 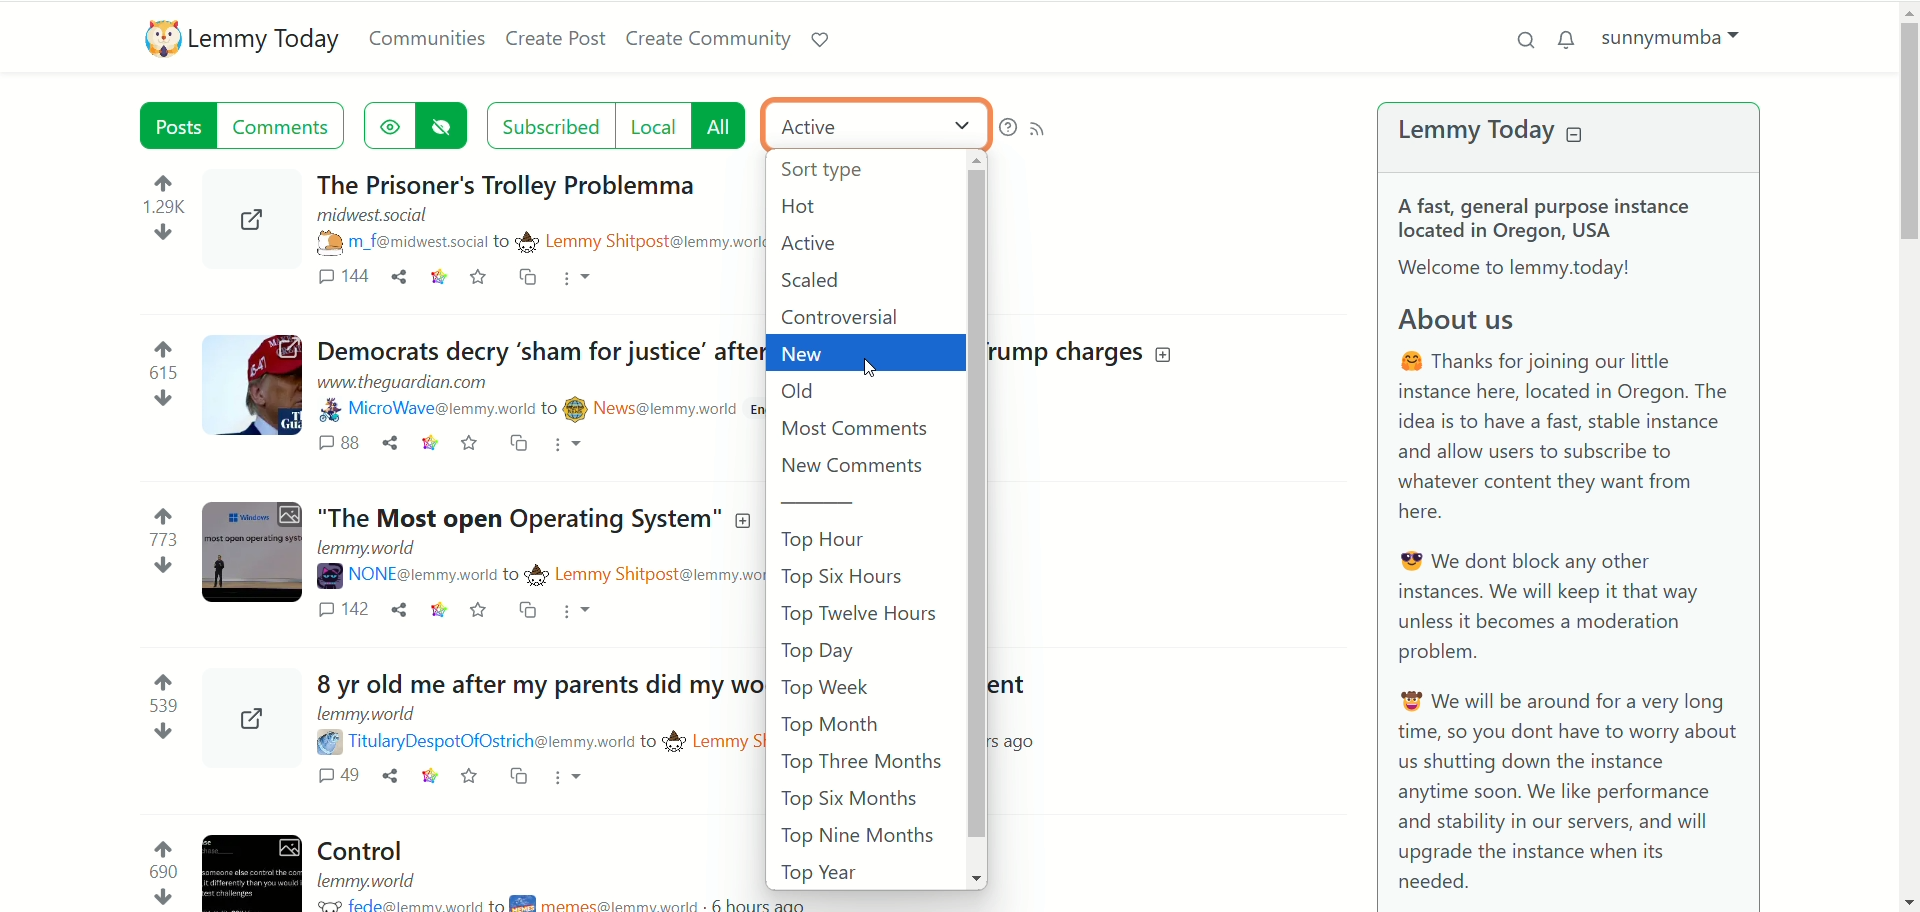 I want to click on favorite, so click(x=468, y=448).